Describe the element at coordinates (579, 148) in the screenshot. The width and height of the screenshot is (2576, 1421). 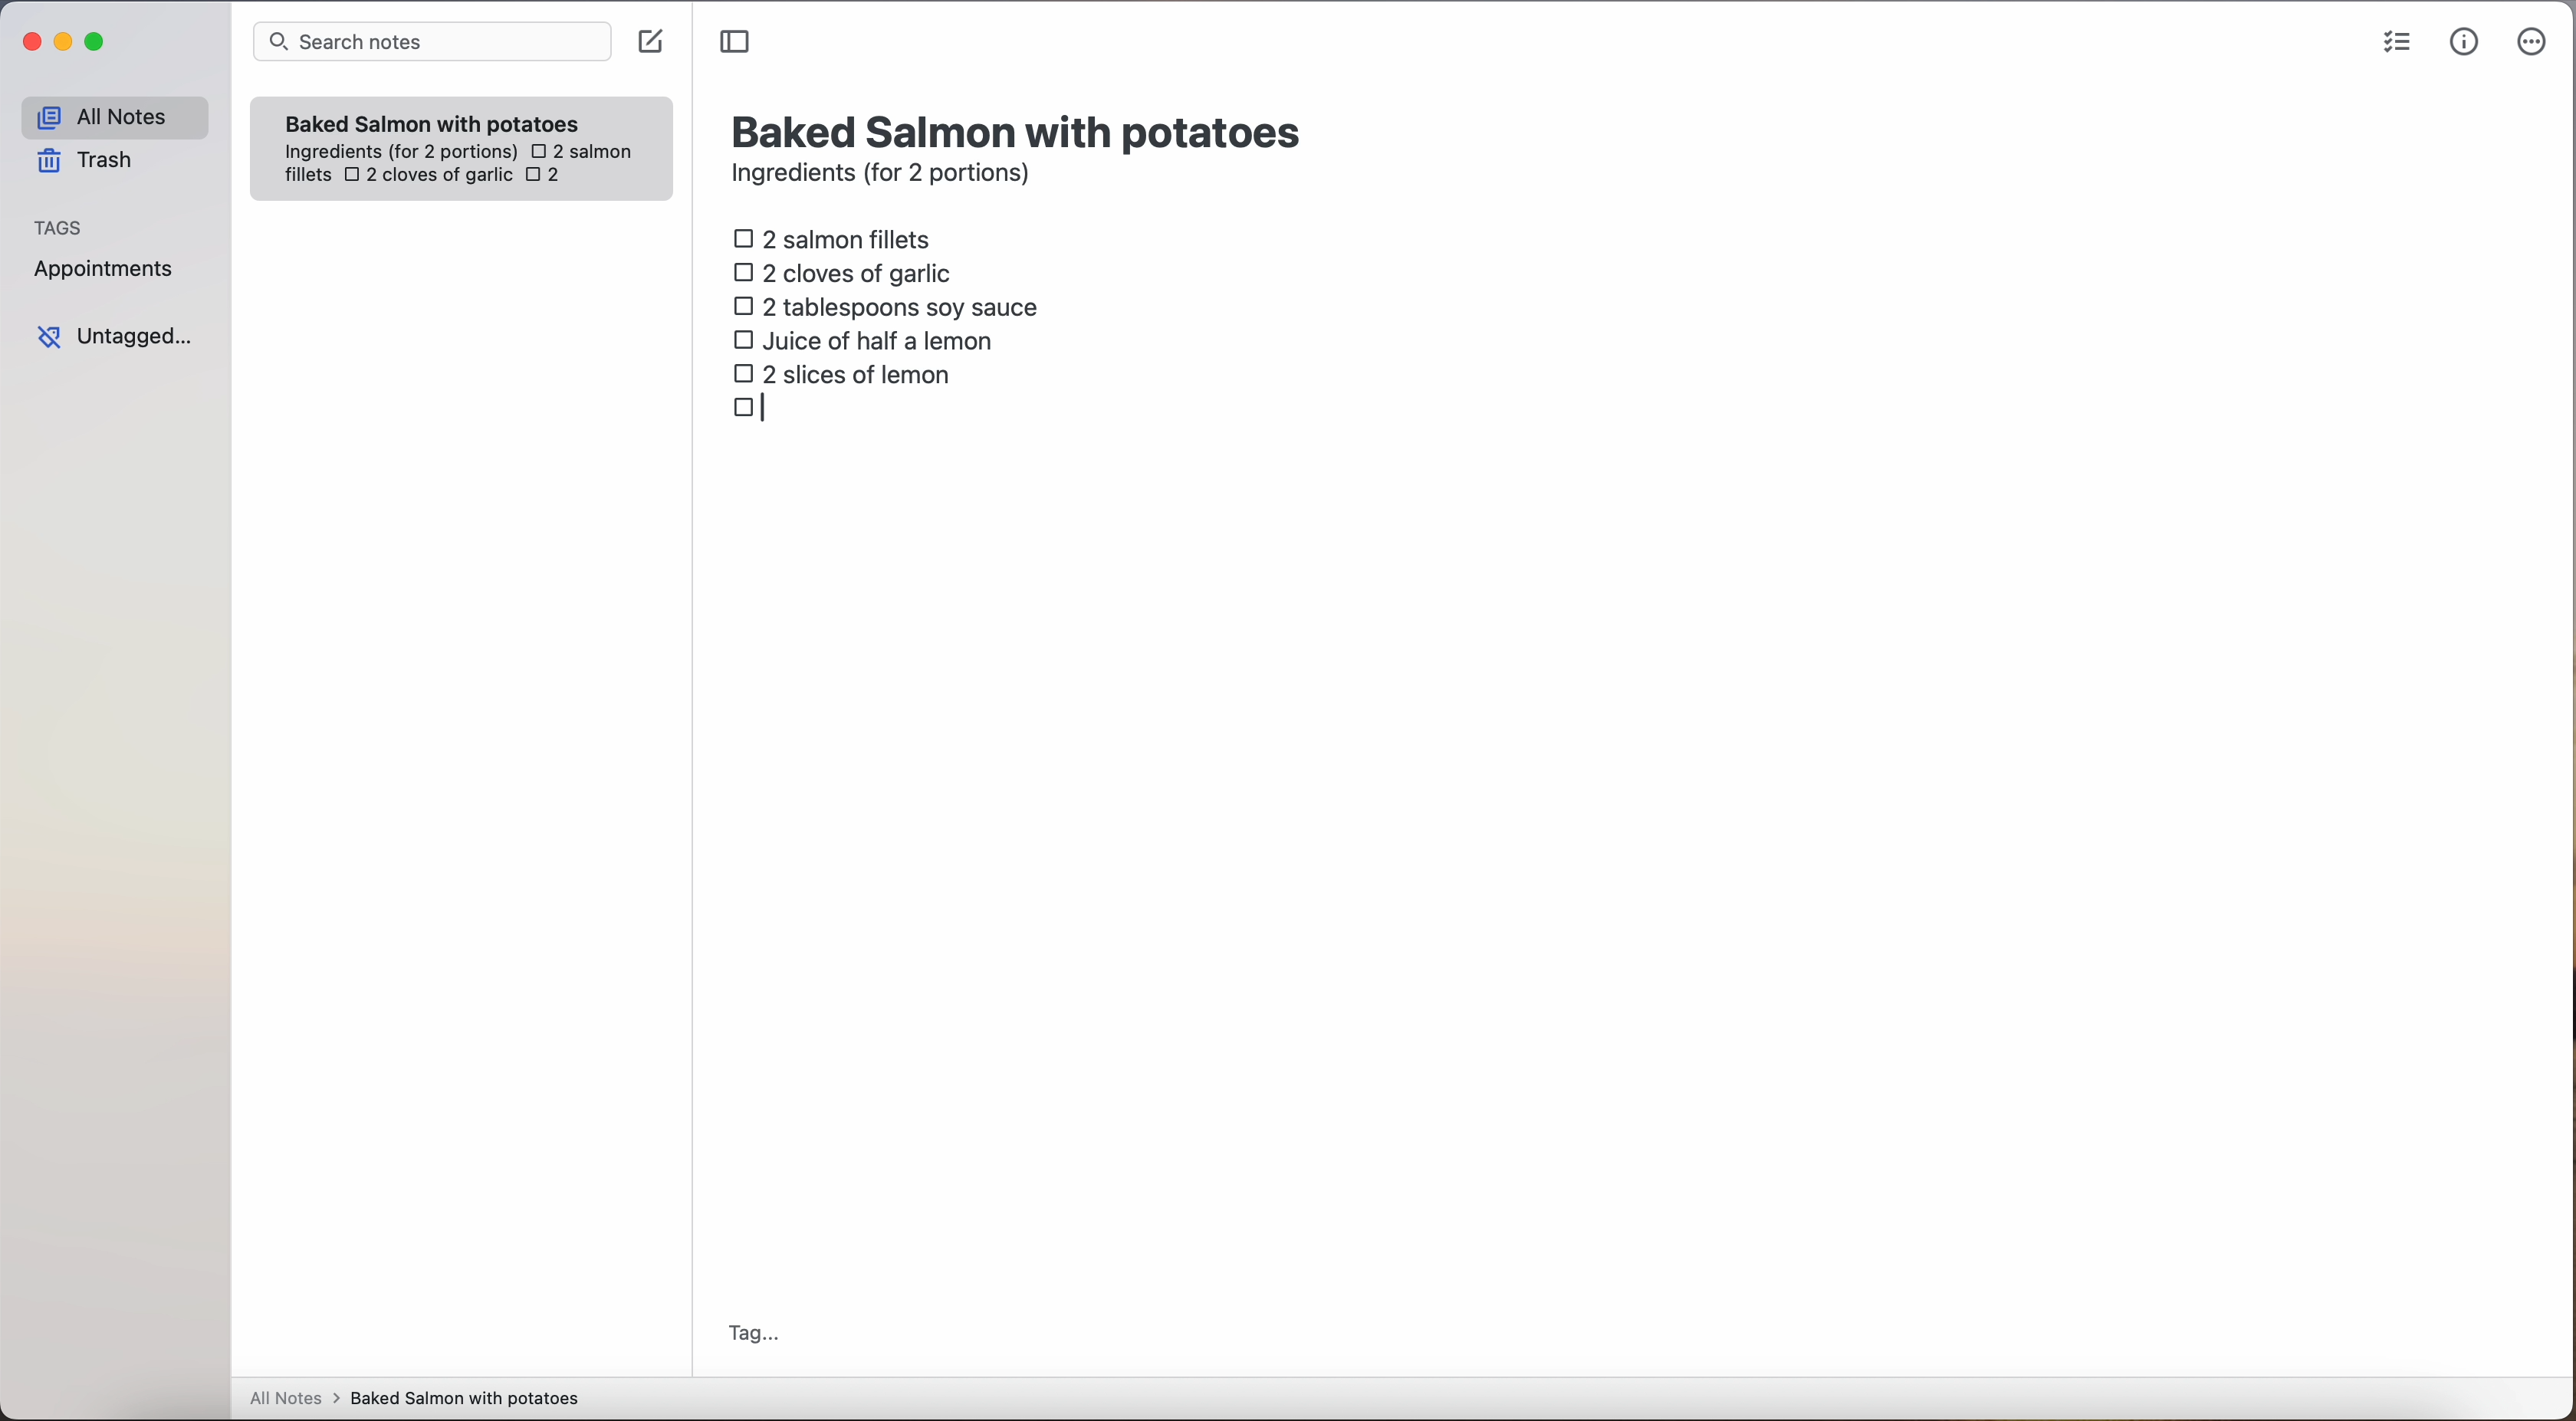
I see `2 salmon` at that location.